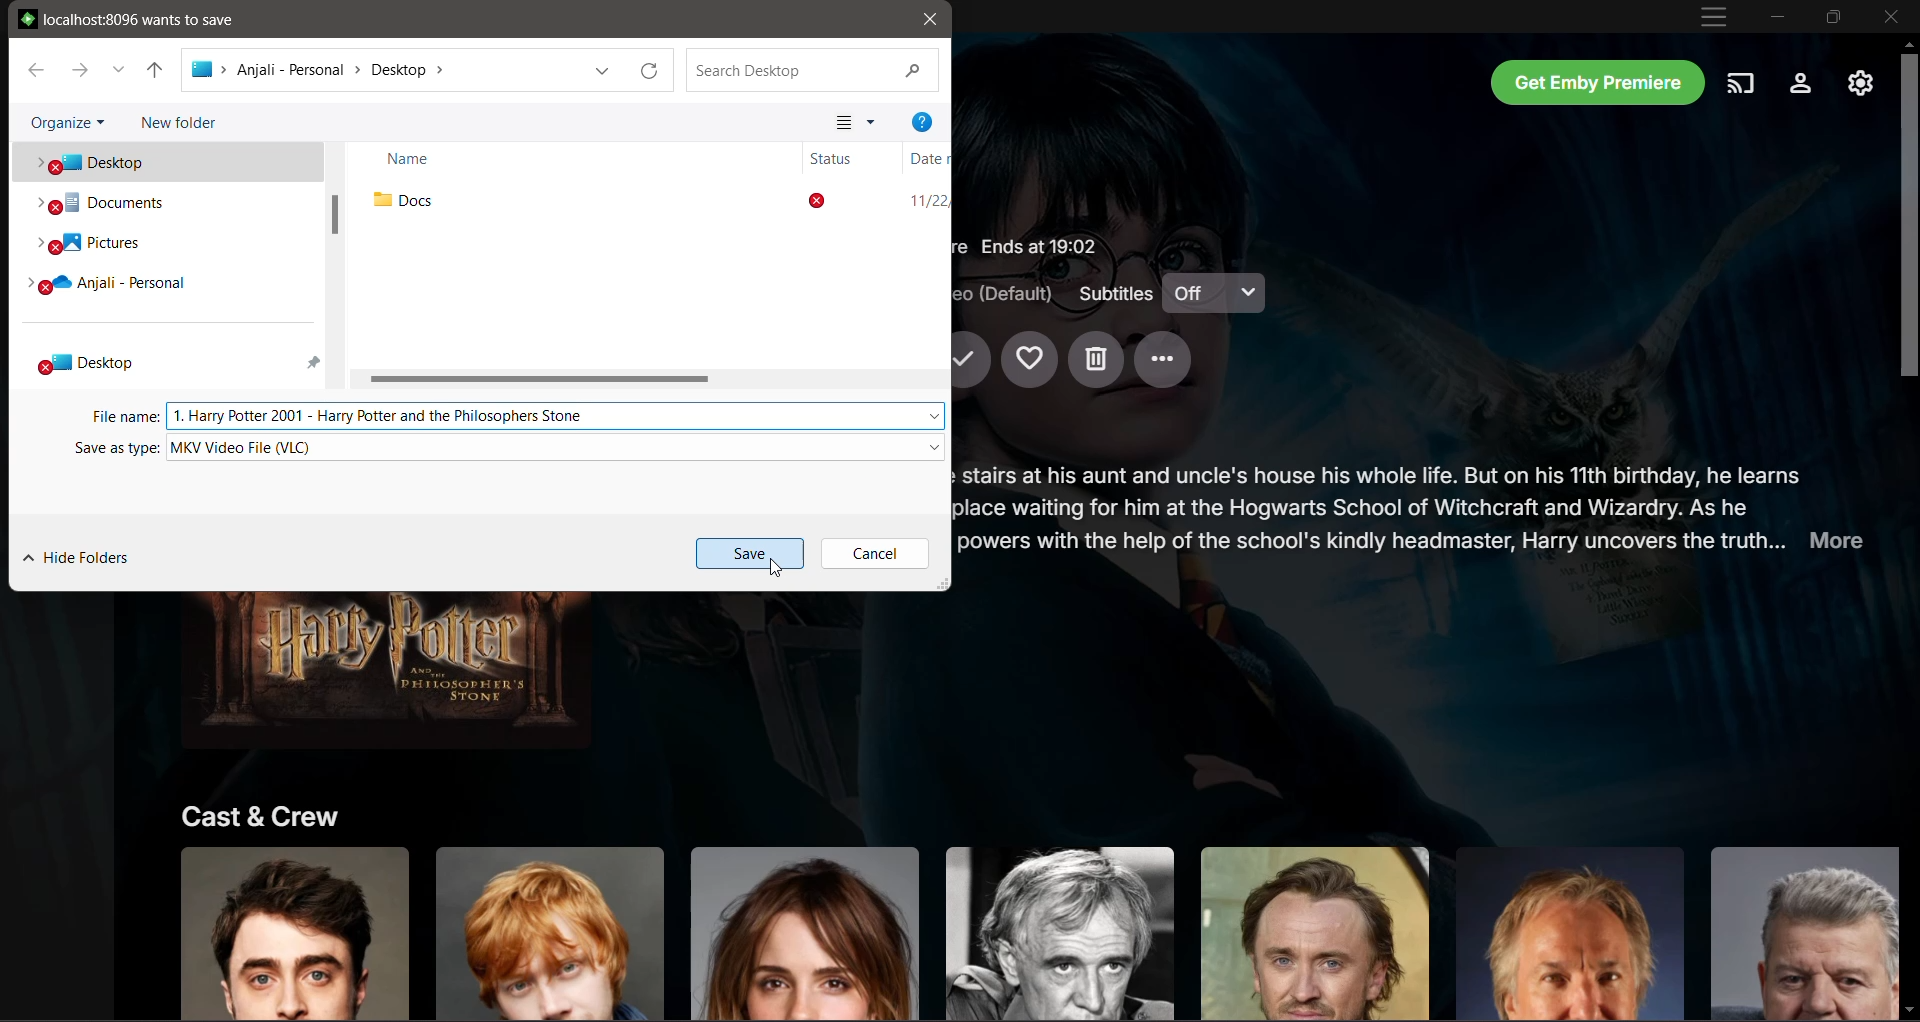 This screenshot has height=1022, width=1920. What do you see at coordinates (1743, 82) in the screenshot?
I see `Play on another device` at bounding box center [1743, 82].